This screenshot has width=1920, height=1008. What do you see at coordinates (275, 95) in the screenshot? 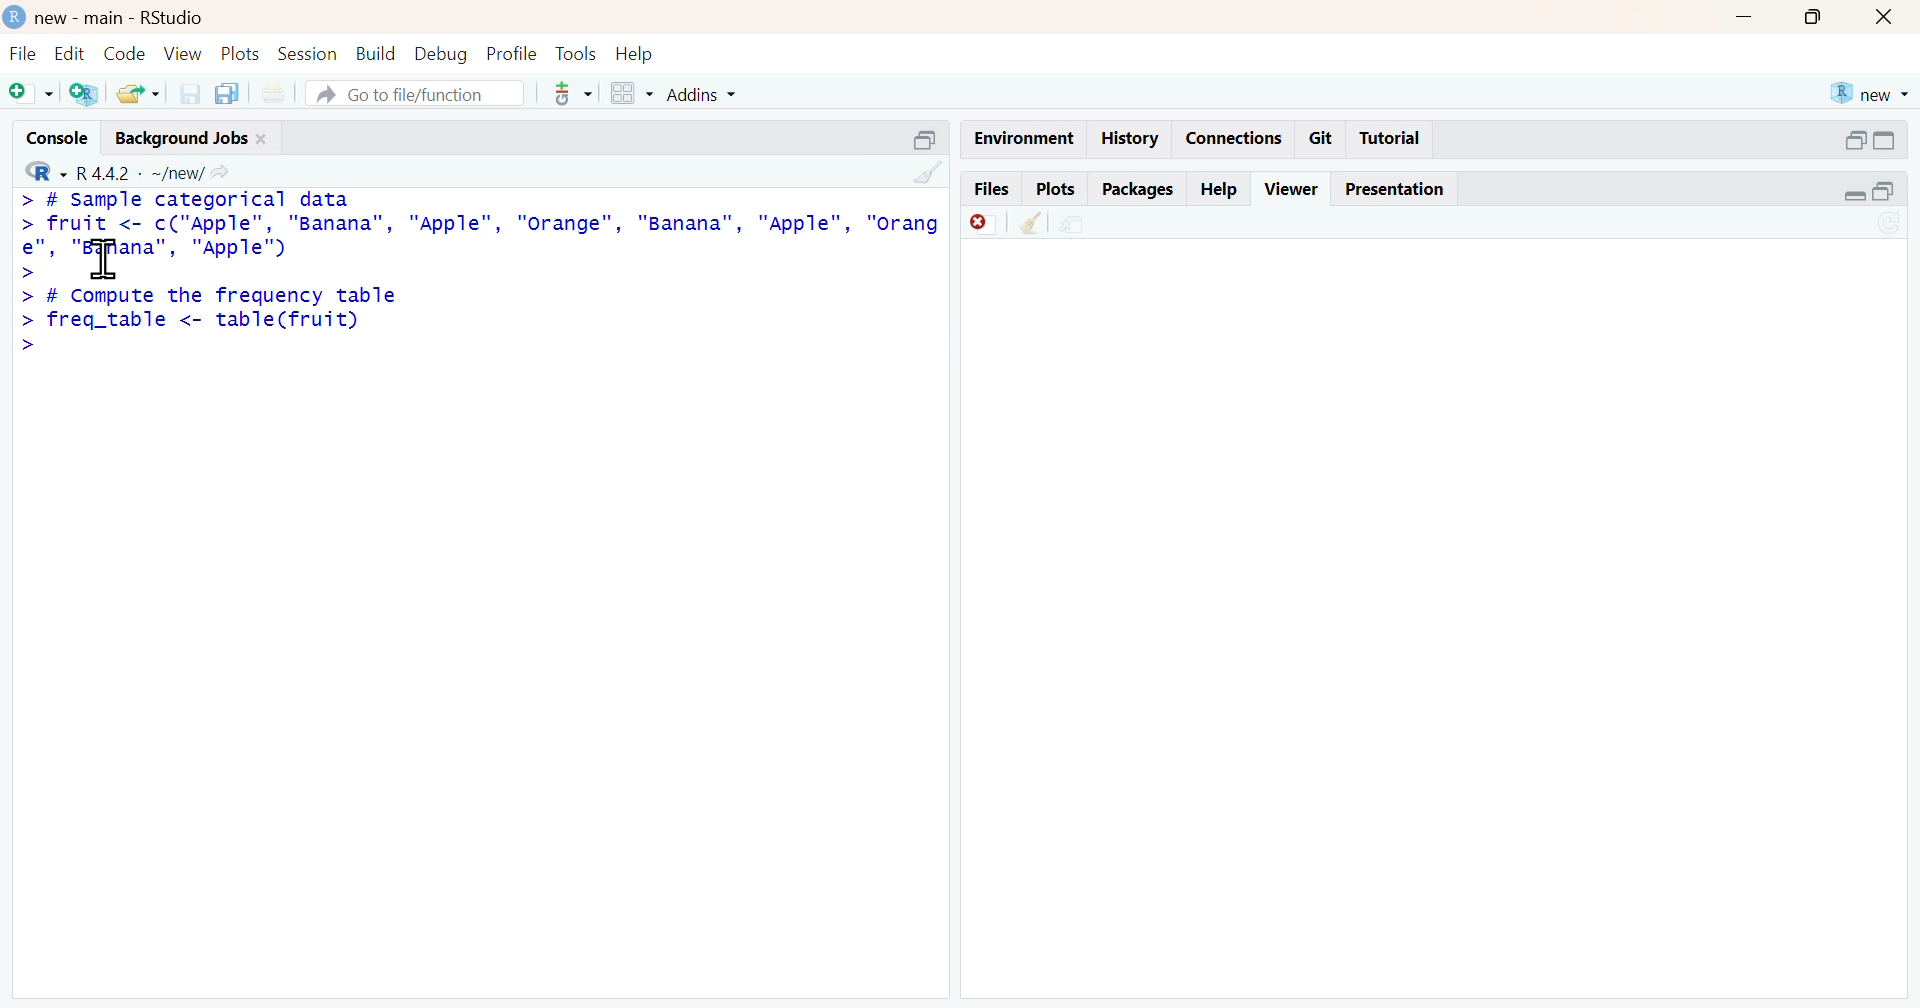
I see `print new file` at bounding box center [275, 95].